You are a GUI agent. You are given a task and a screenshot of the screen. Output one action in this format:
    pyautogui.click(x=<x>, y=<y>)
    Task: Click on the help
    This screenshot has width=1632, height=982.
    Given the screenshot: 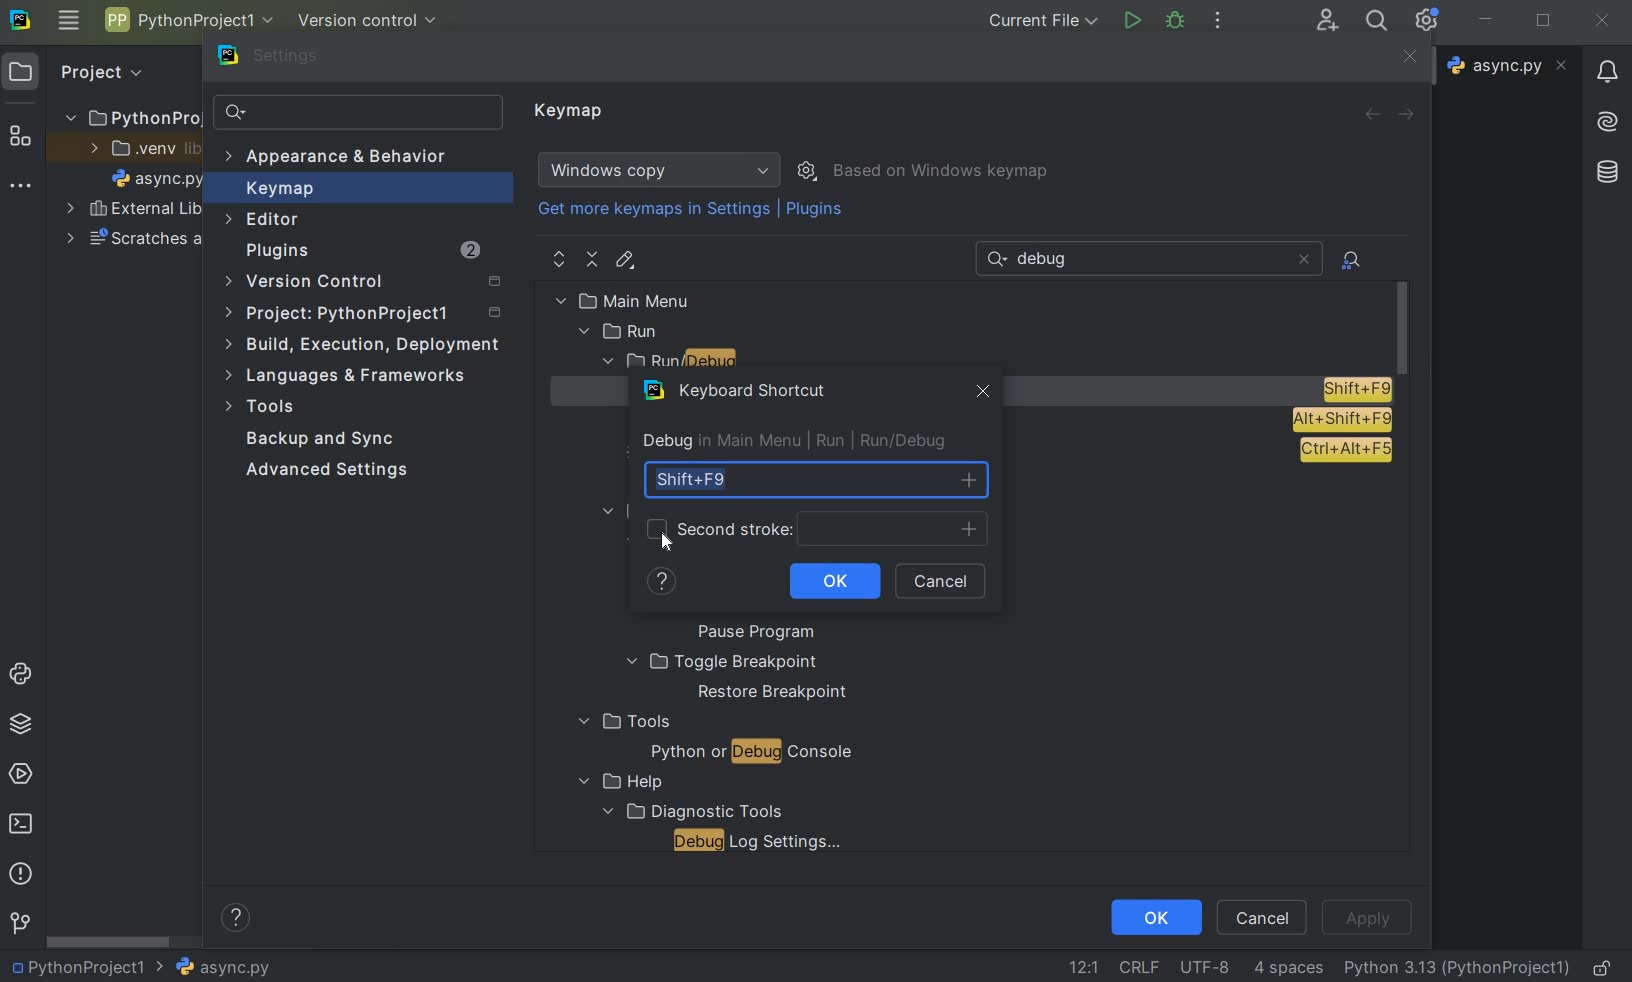 What is the action you would take?
    pyautogui.click(x=616, y=782)
    